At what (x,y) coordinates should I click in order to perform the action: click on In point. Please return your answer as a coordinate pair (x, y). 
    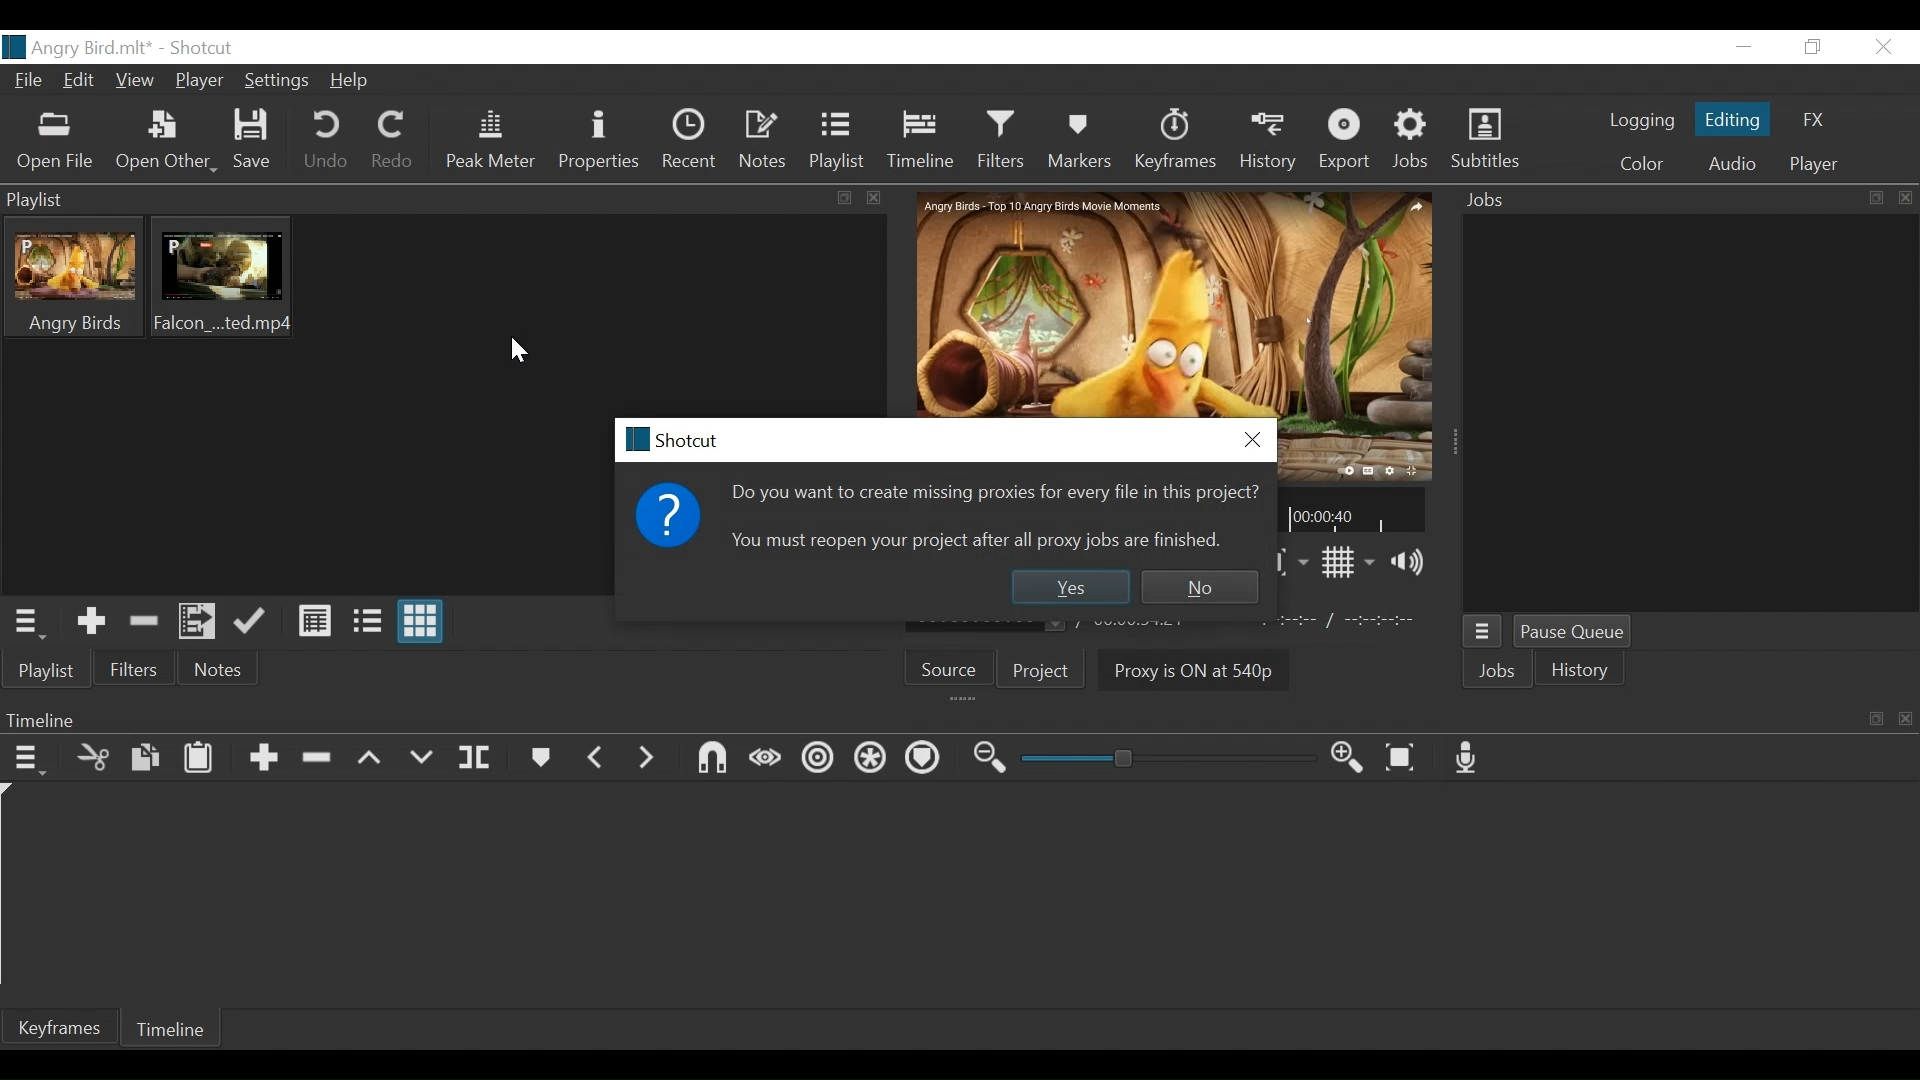
    Looking at the image, I should click on (1351, 621).